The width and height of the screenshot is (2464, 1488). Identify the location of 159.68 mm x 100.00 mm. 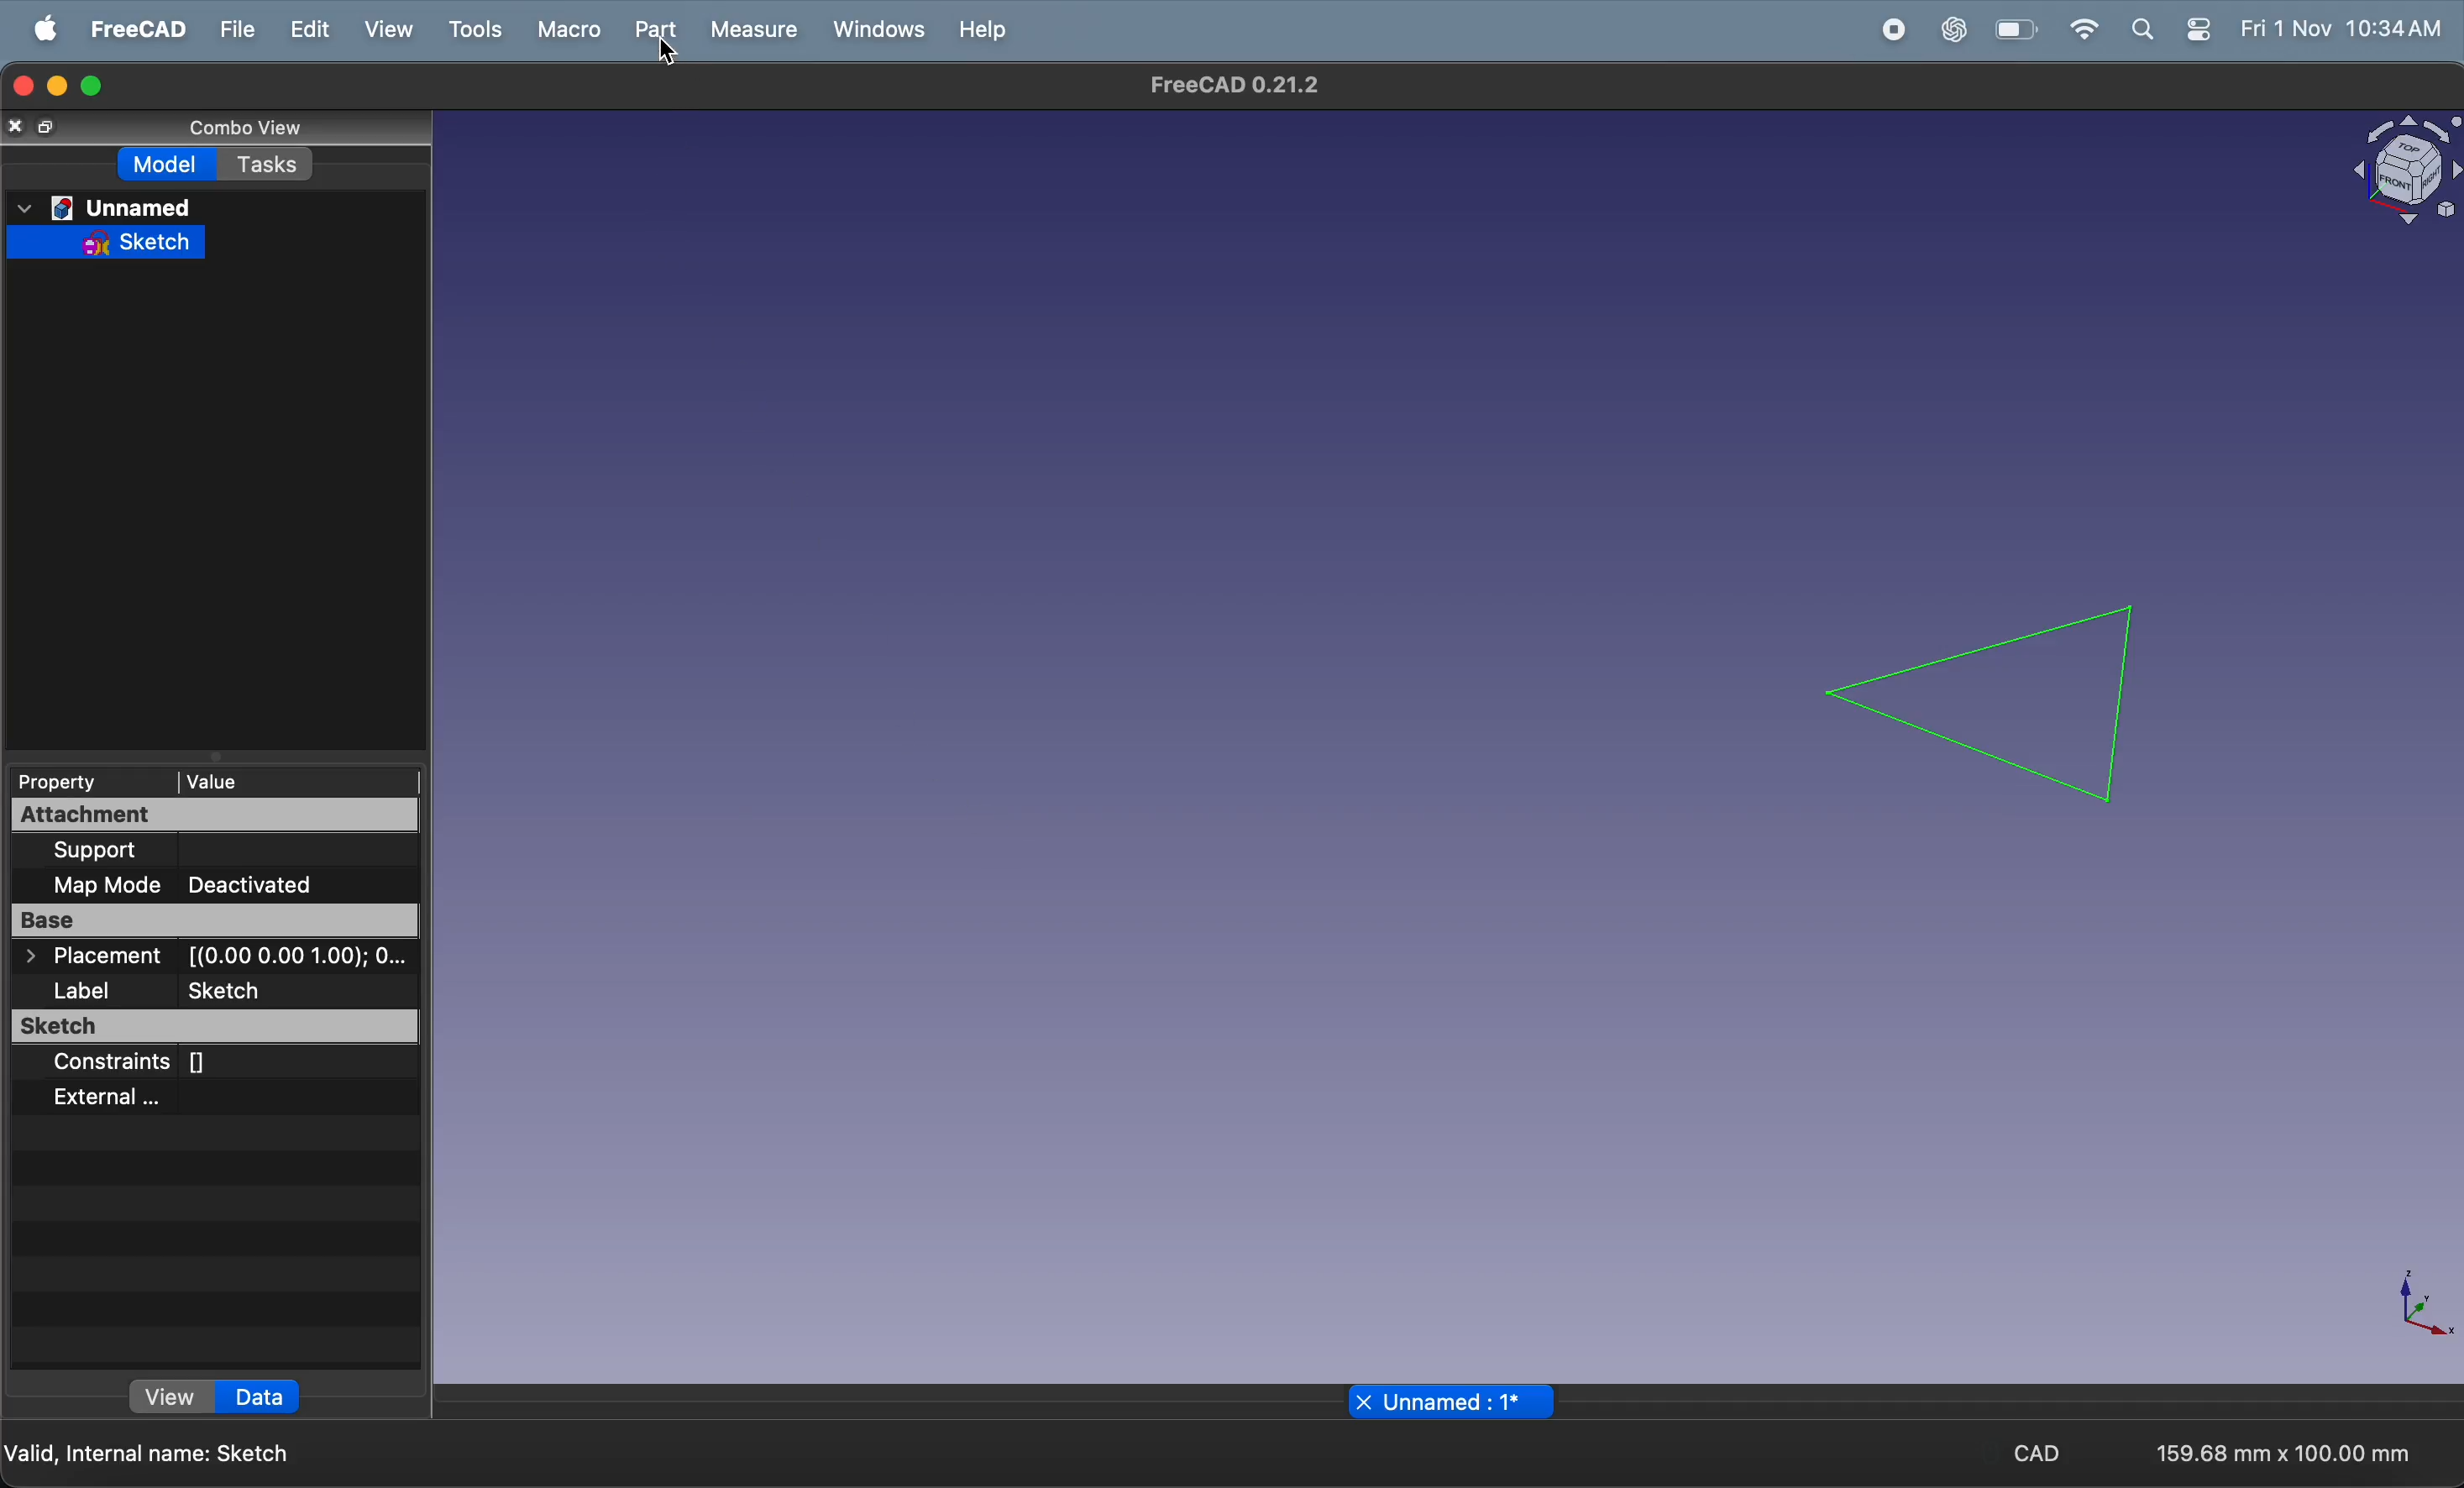
(2281, 1455).